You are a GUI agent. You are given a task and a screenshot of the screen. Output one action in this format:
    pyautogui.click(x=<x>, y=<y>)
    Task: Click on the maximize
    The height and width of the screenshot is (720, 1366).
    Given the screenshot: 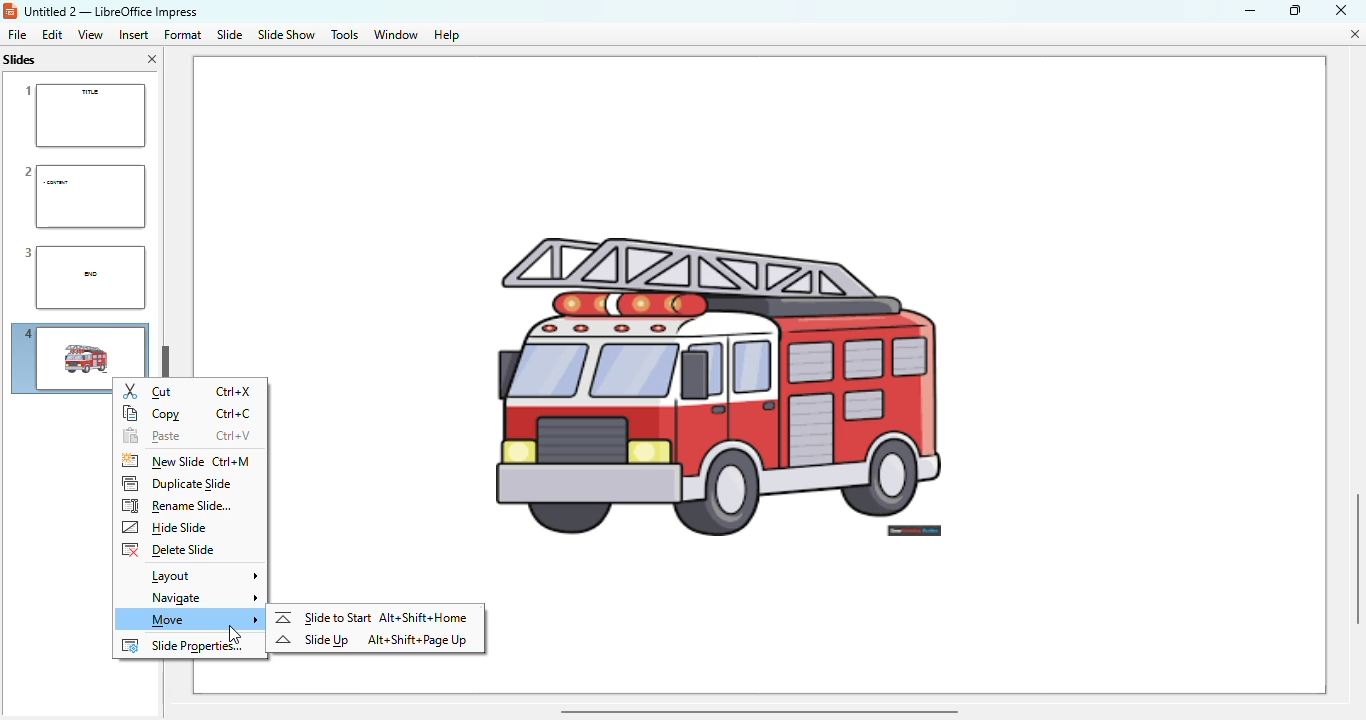 What is the action you would take?
    pyautogui.click(x=1295, y=9)
    